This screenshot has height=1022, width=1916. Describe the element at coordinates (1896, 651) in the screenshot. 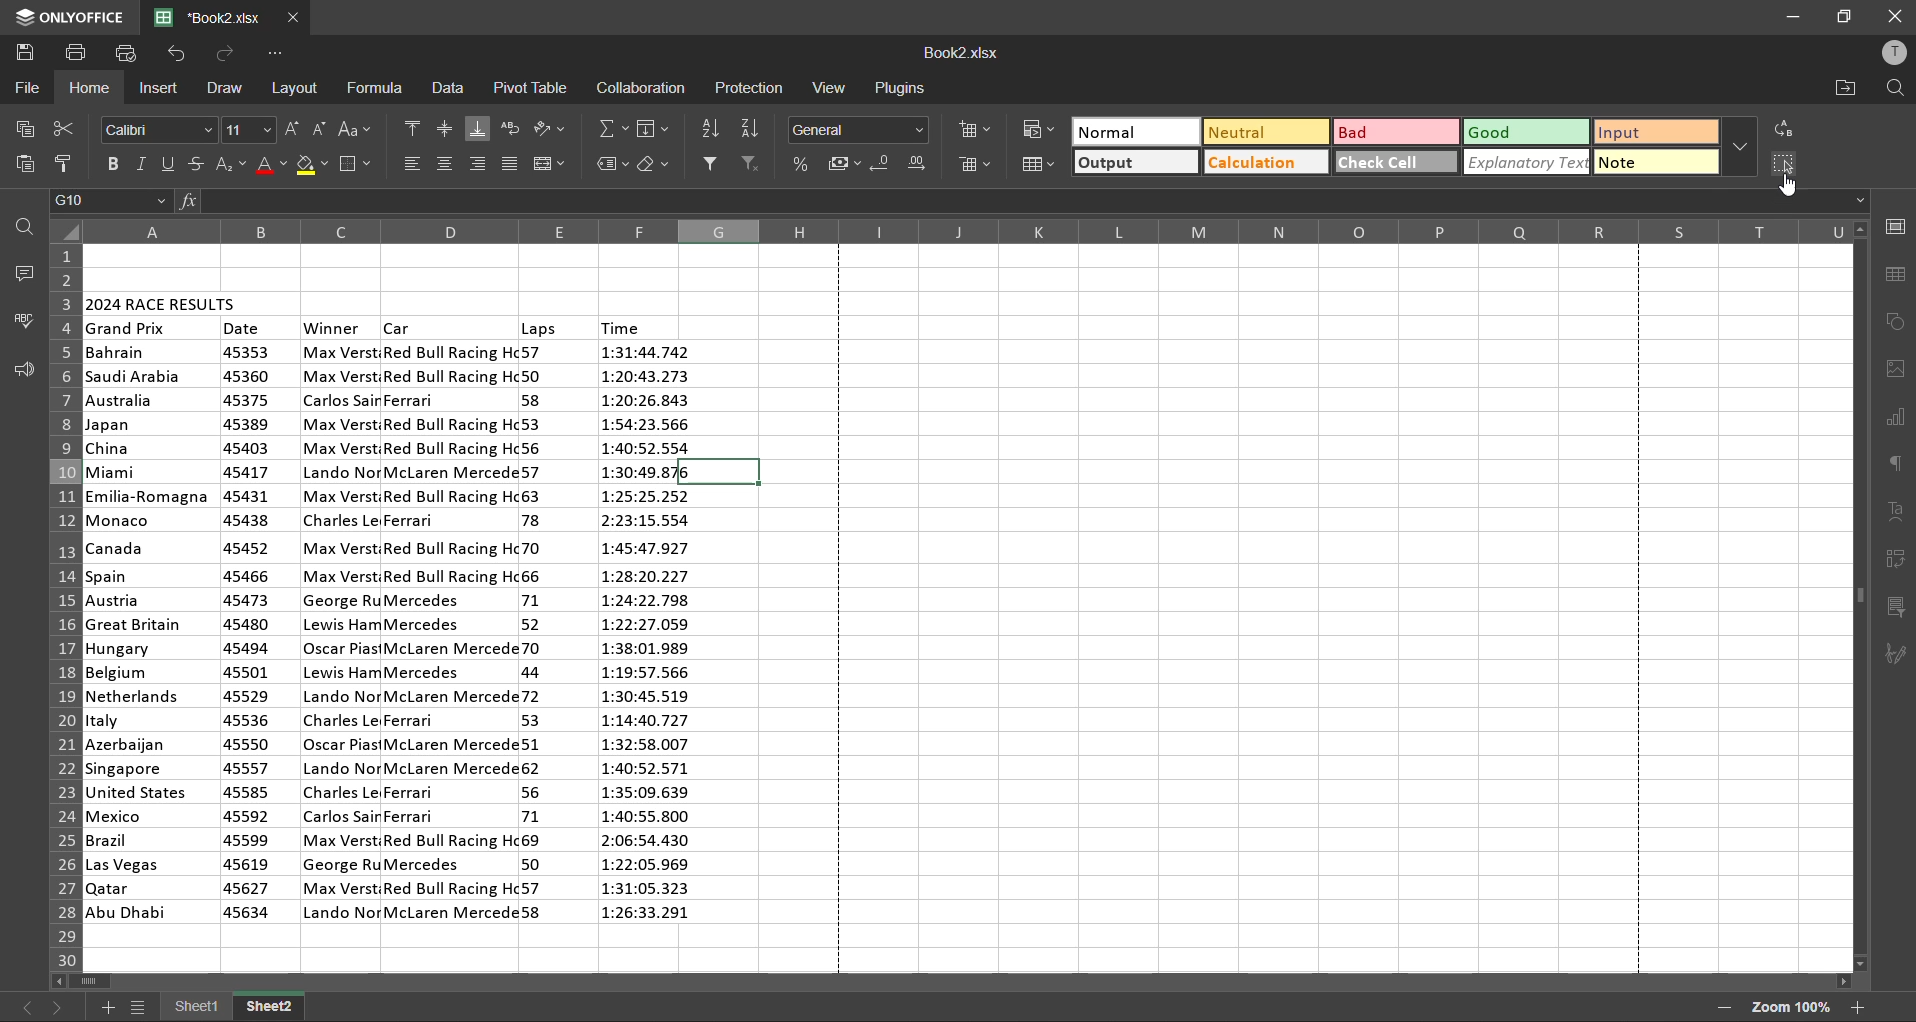

I see `signature` at that location.